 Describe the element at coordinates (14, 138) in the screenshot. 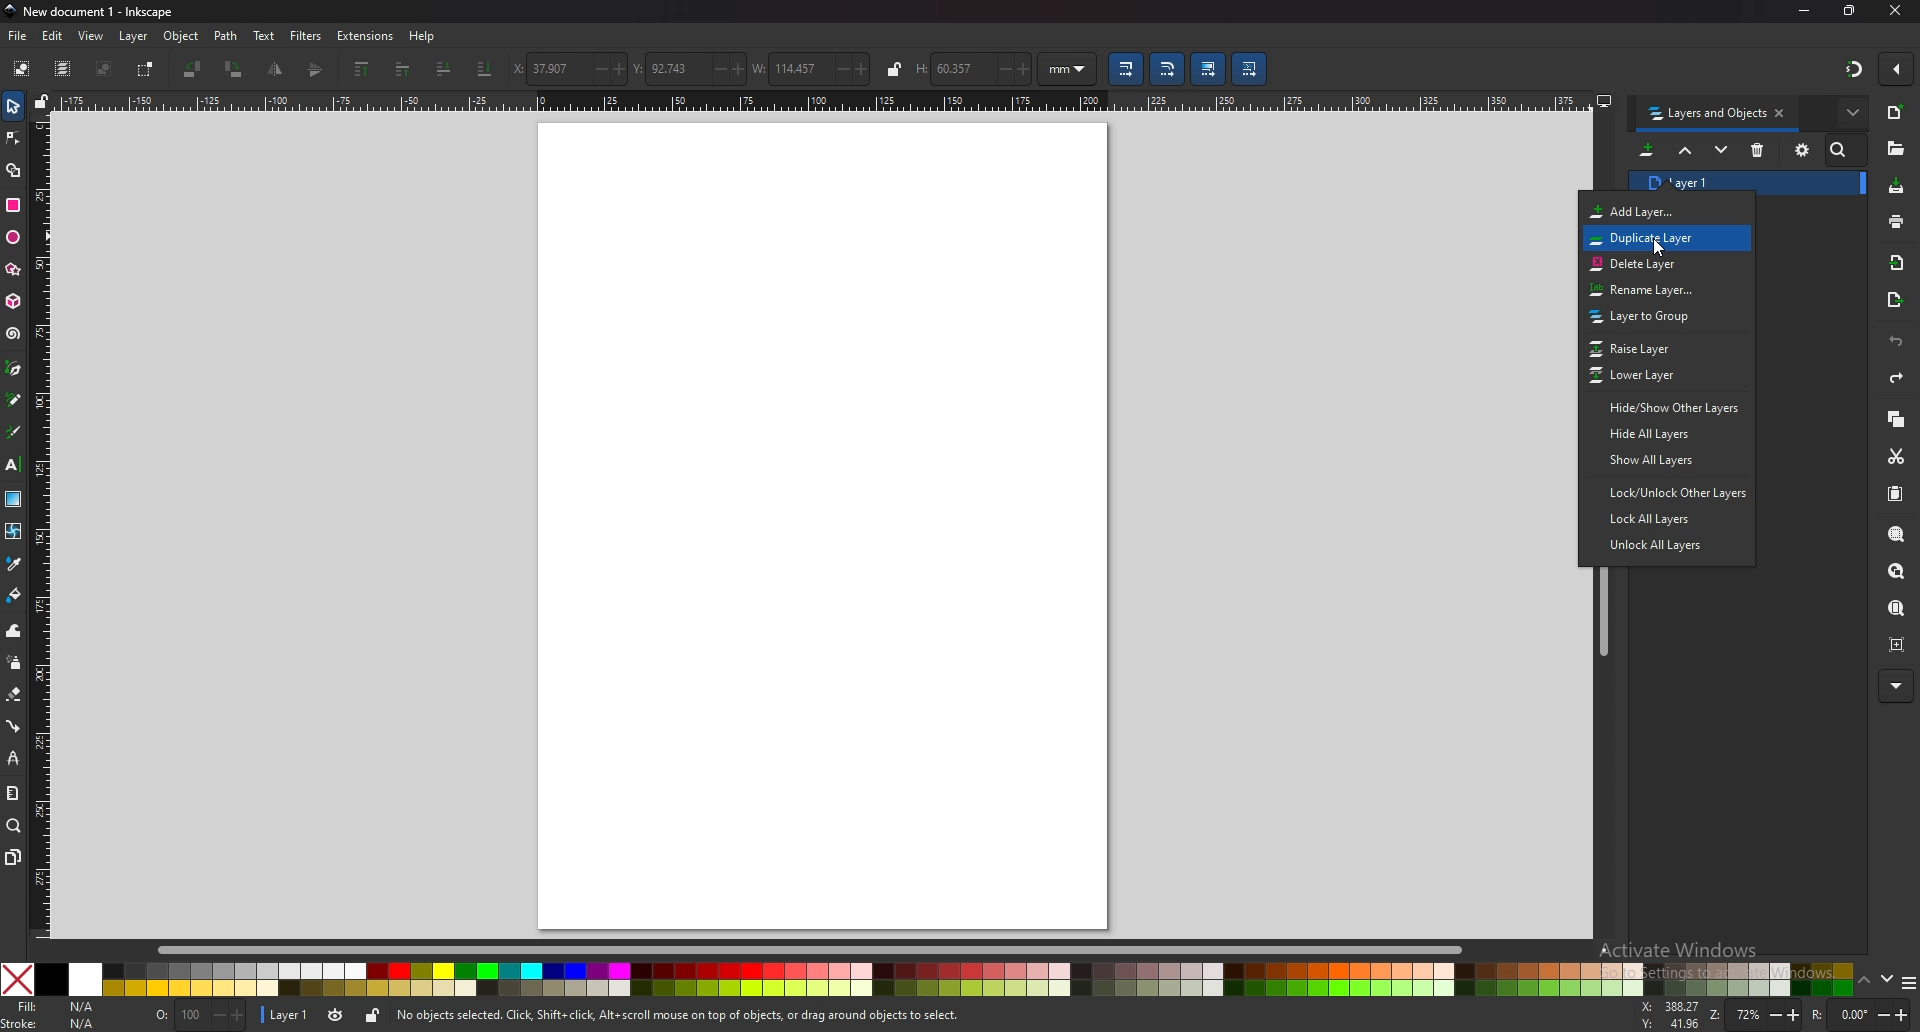

I see `node` at that location.